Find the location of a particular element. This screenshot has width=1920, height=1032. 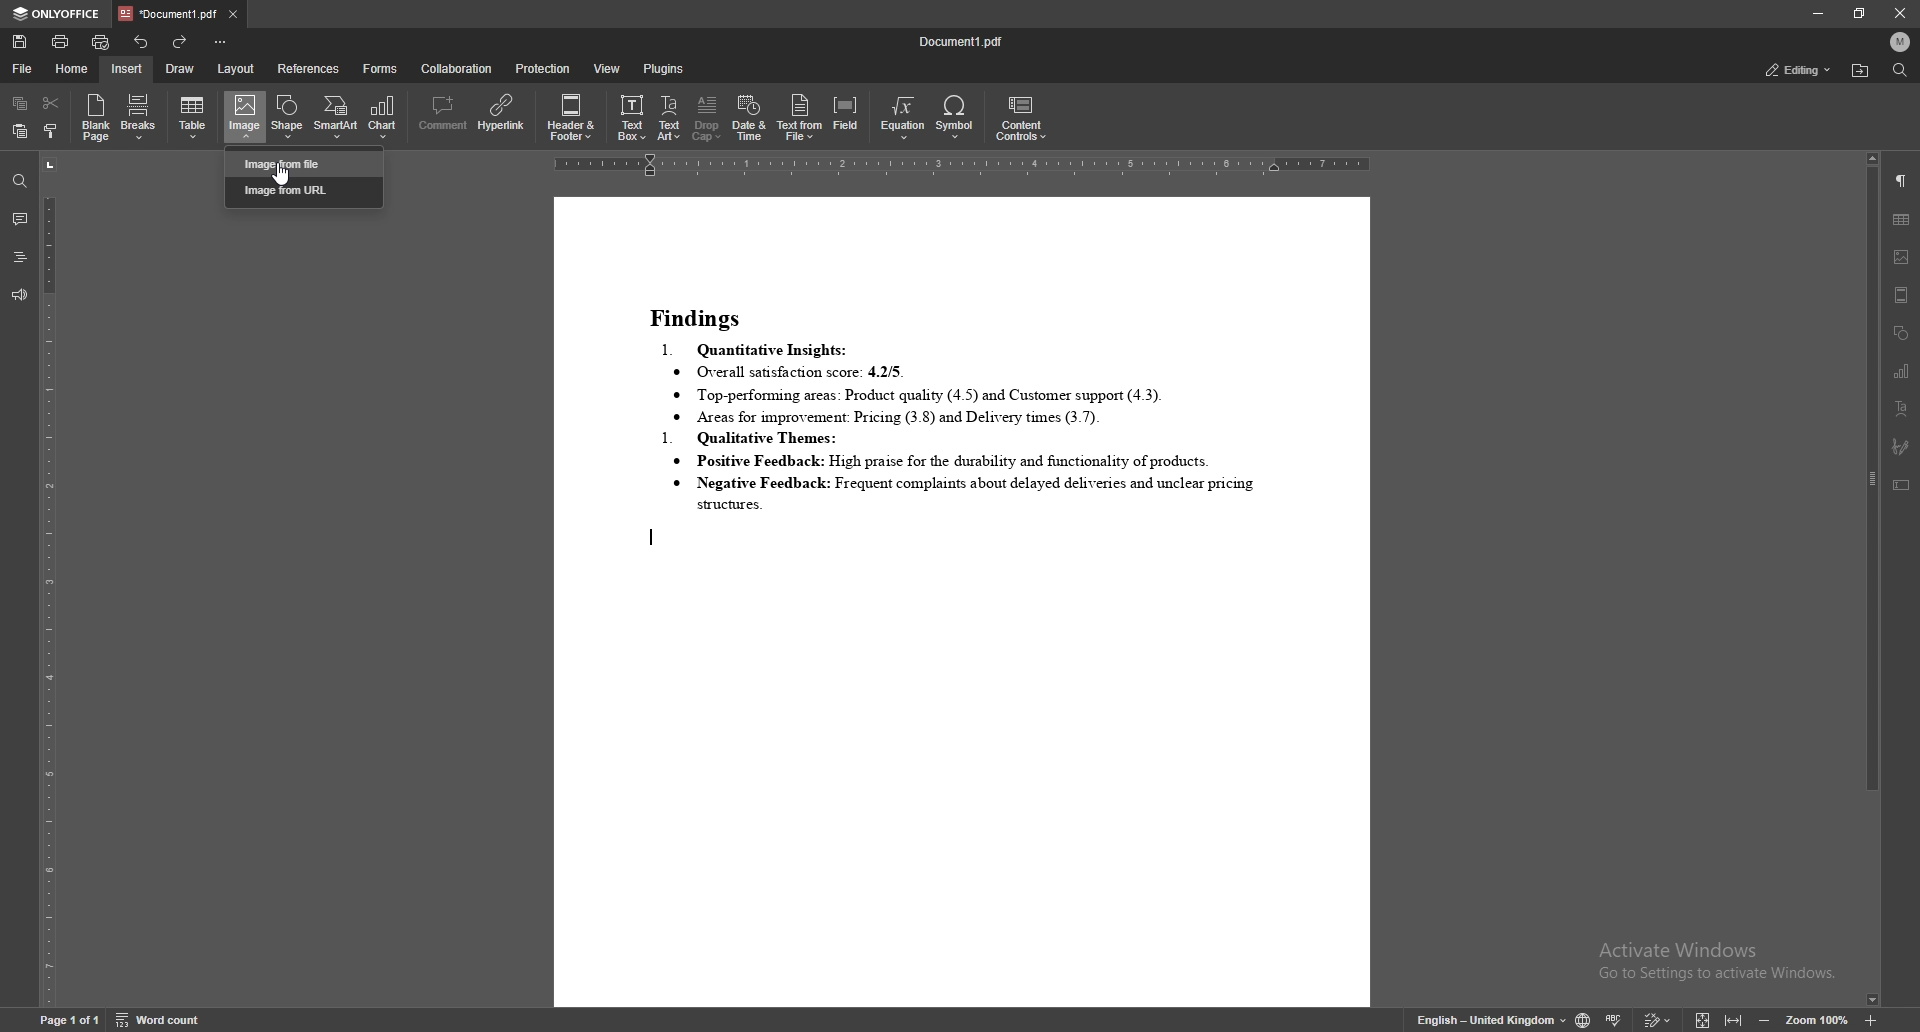

forms is located at coordinates (382, 69).